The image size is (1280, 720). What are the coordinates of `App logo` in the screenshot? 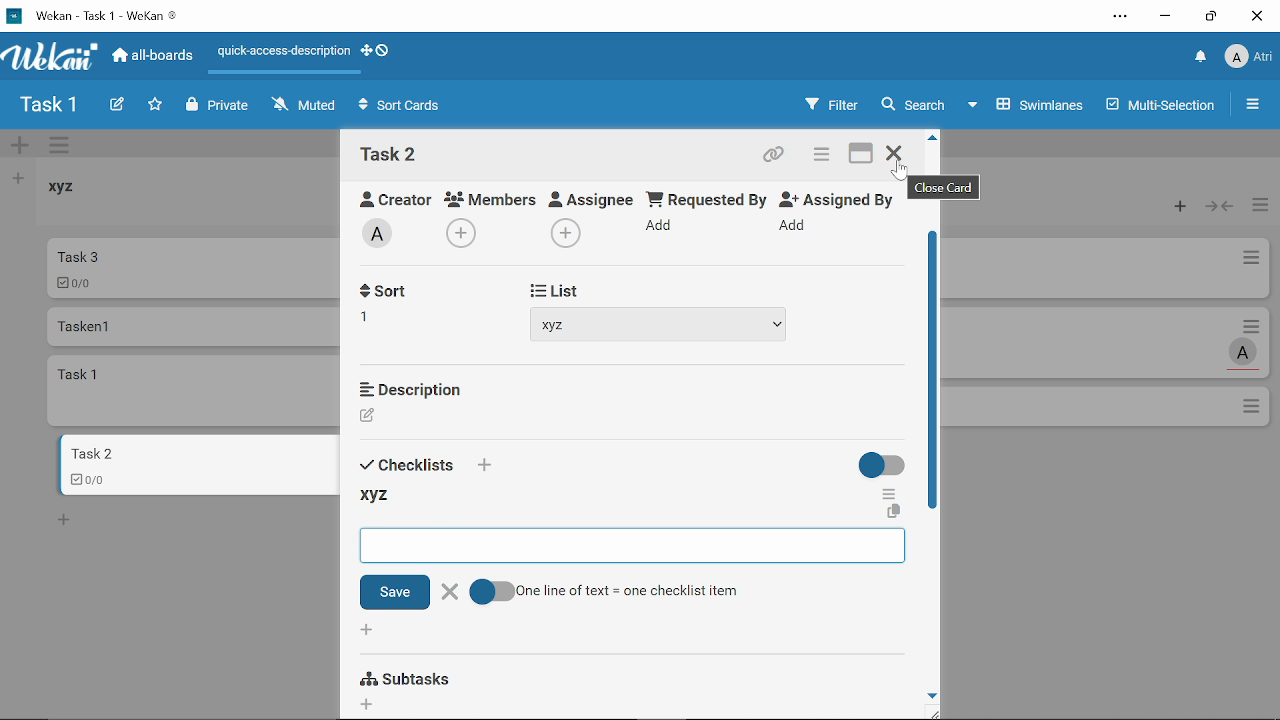 It's located at (51, 56).